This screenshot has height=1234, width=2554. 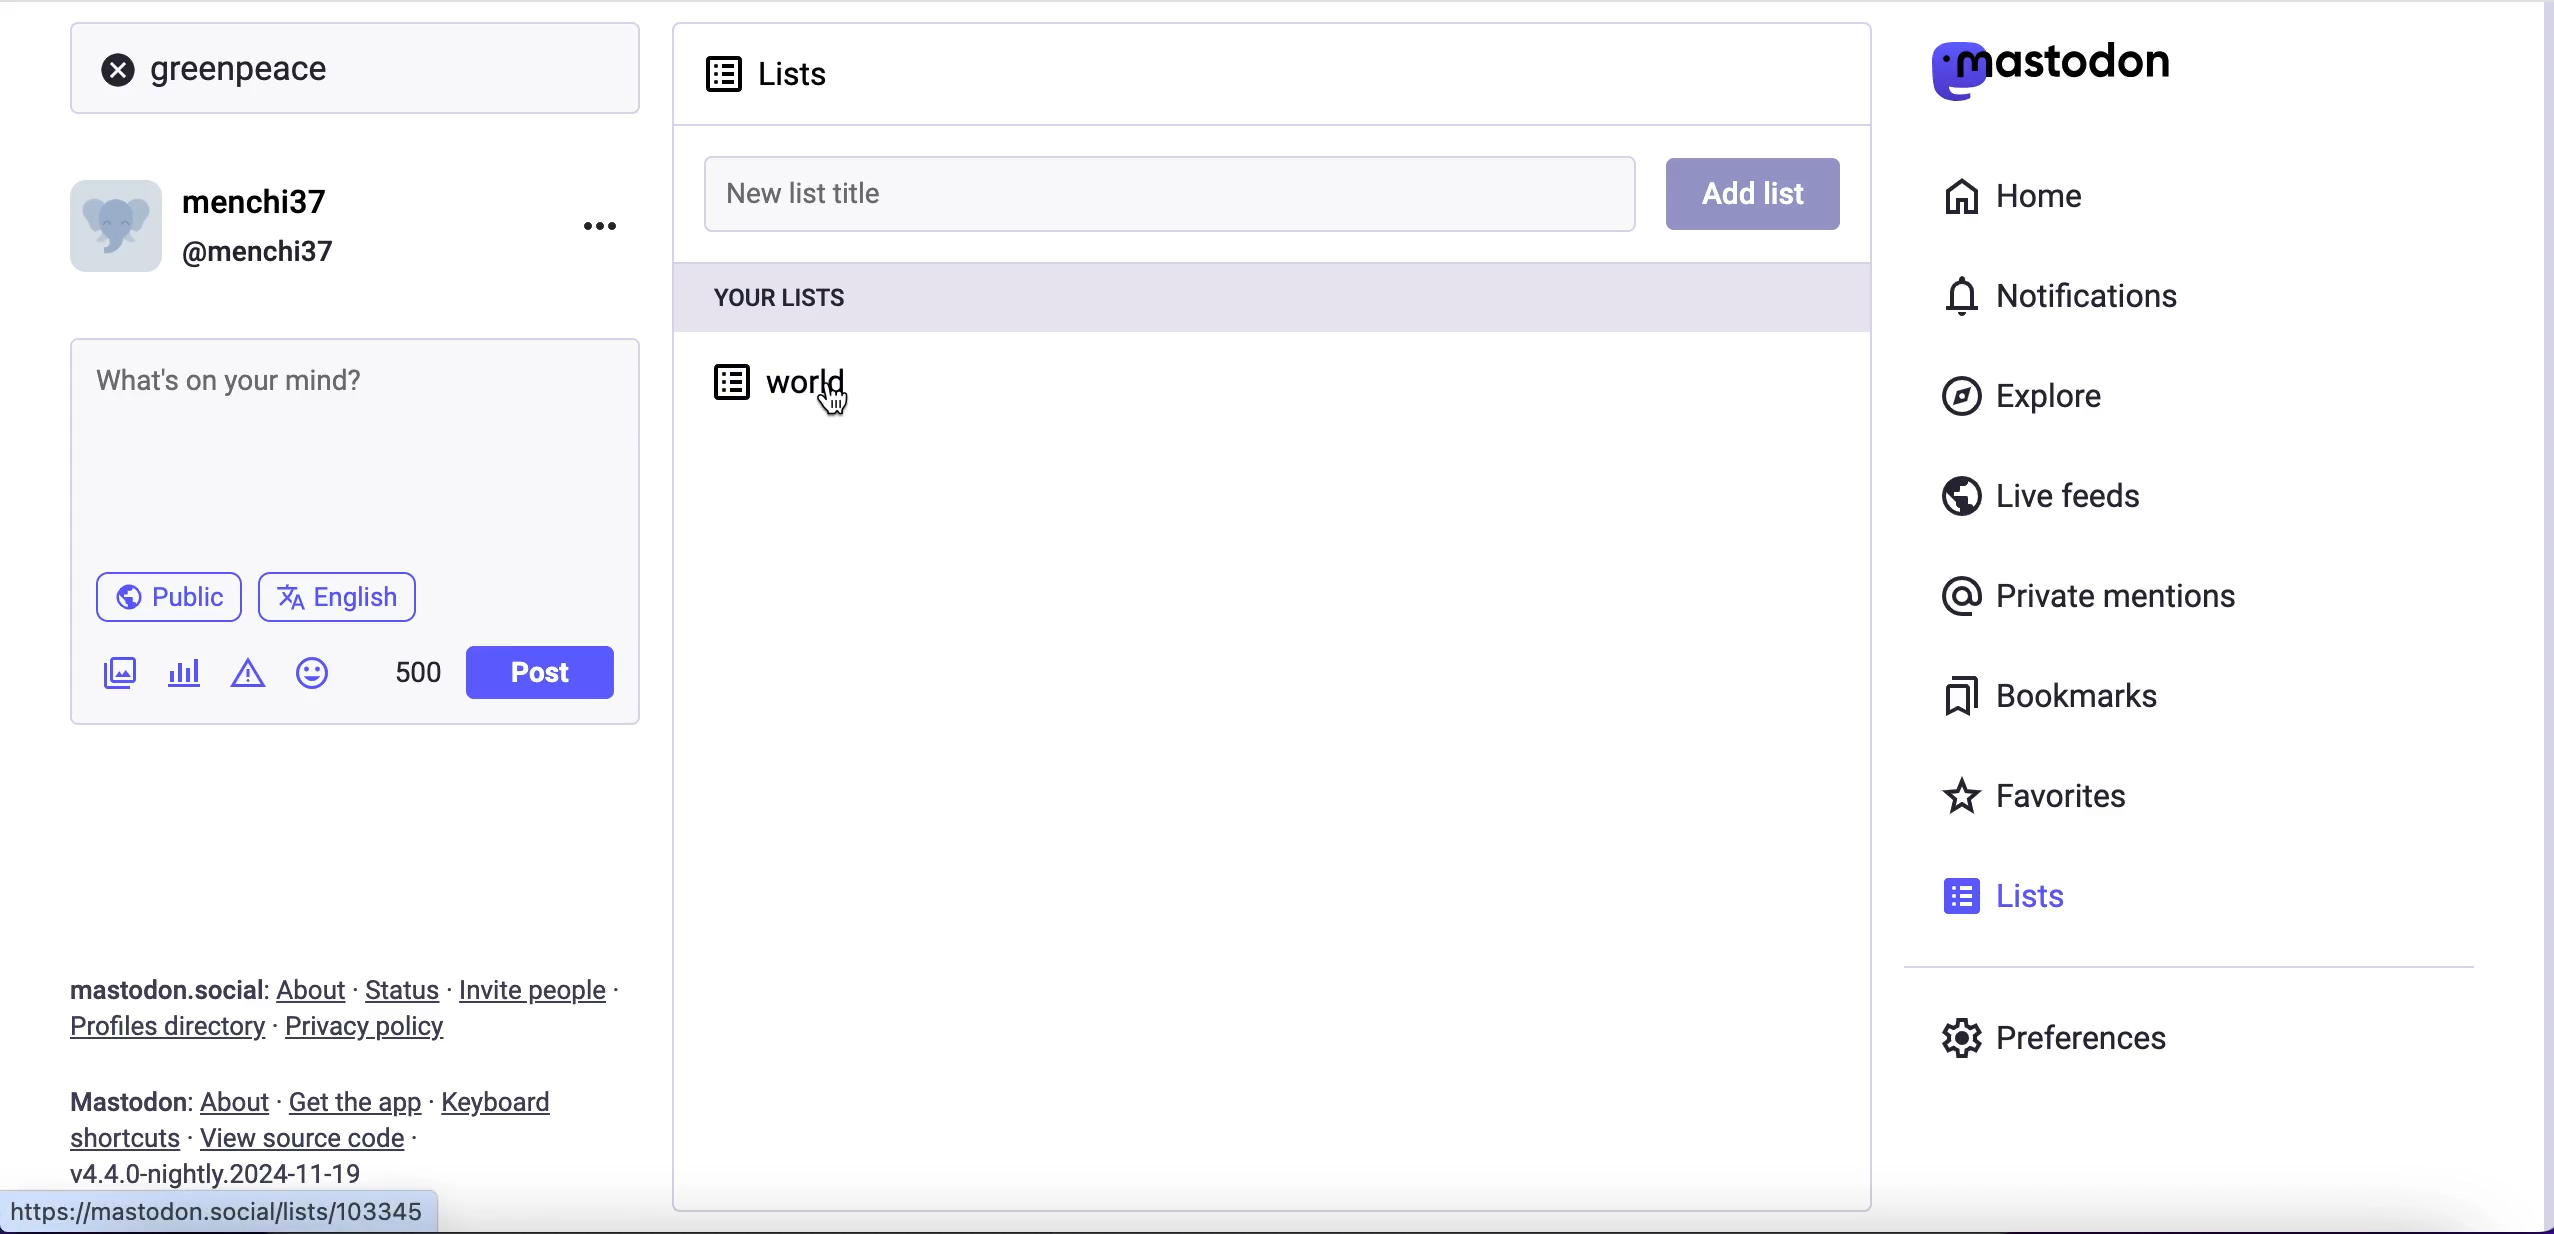 What do you see at coordinates (544, 991) in the screenshot?
I see `invite people` at bounding box center [544, 991].